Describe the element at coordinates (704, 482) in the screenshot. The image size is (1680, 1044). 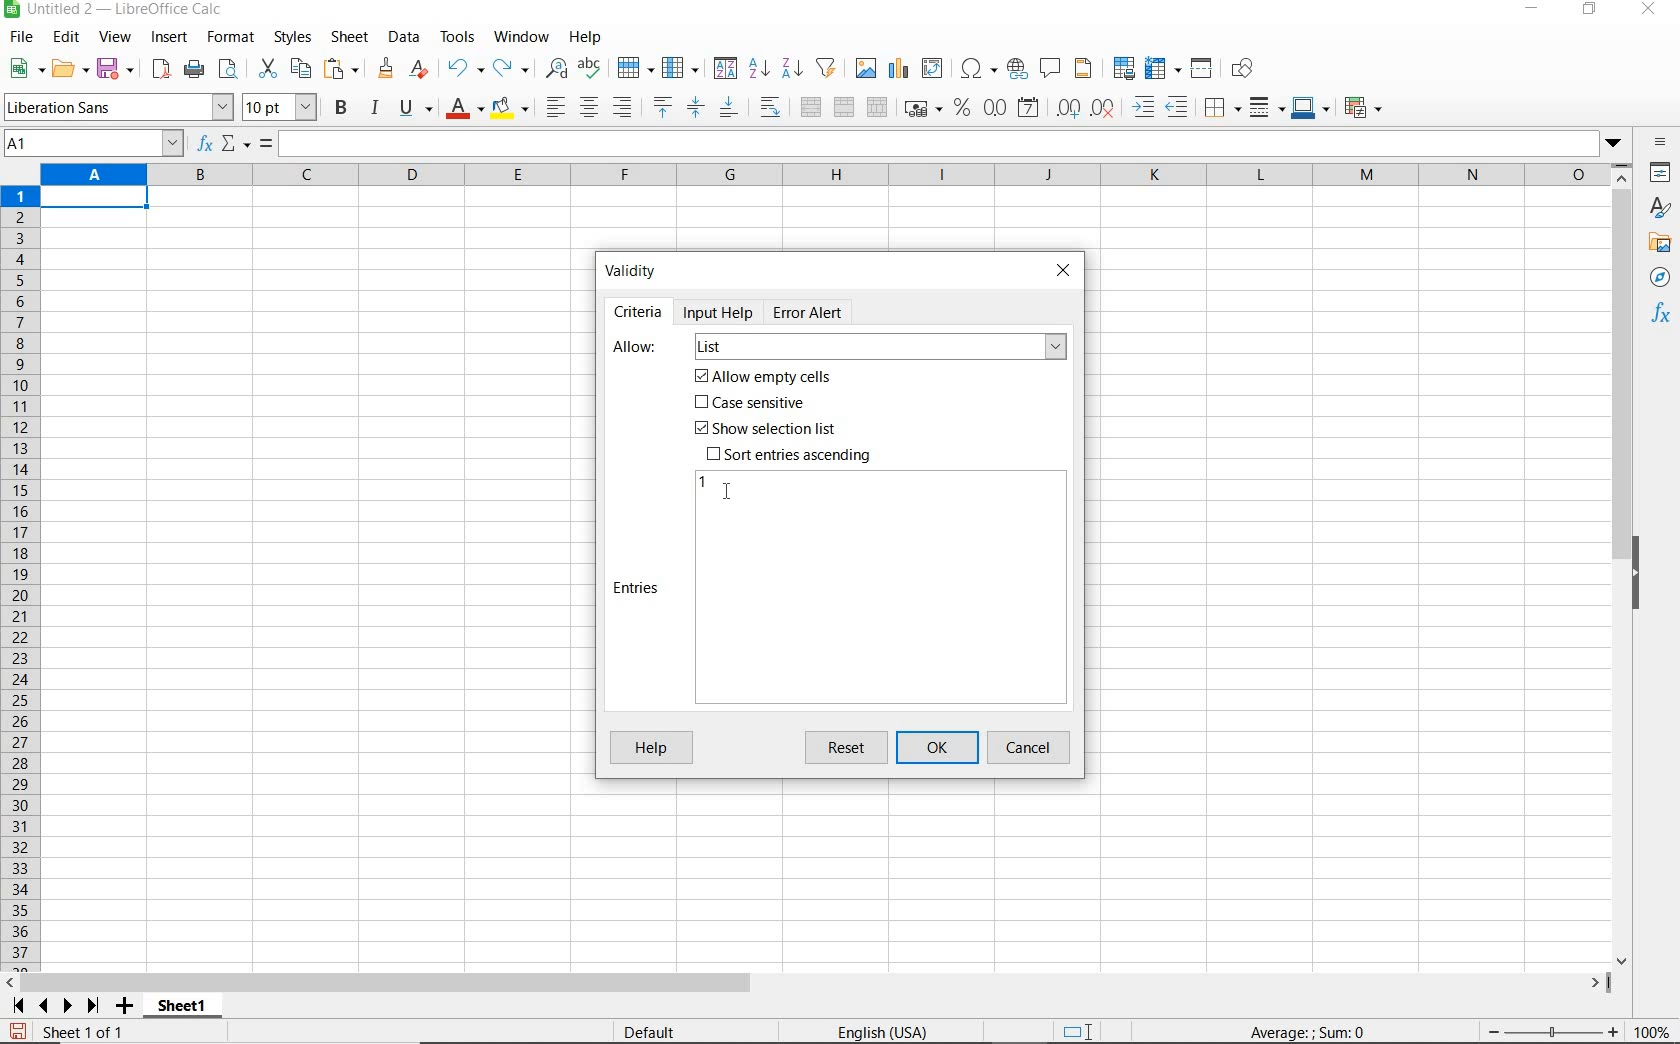
I see `number 1` at that location.